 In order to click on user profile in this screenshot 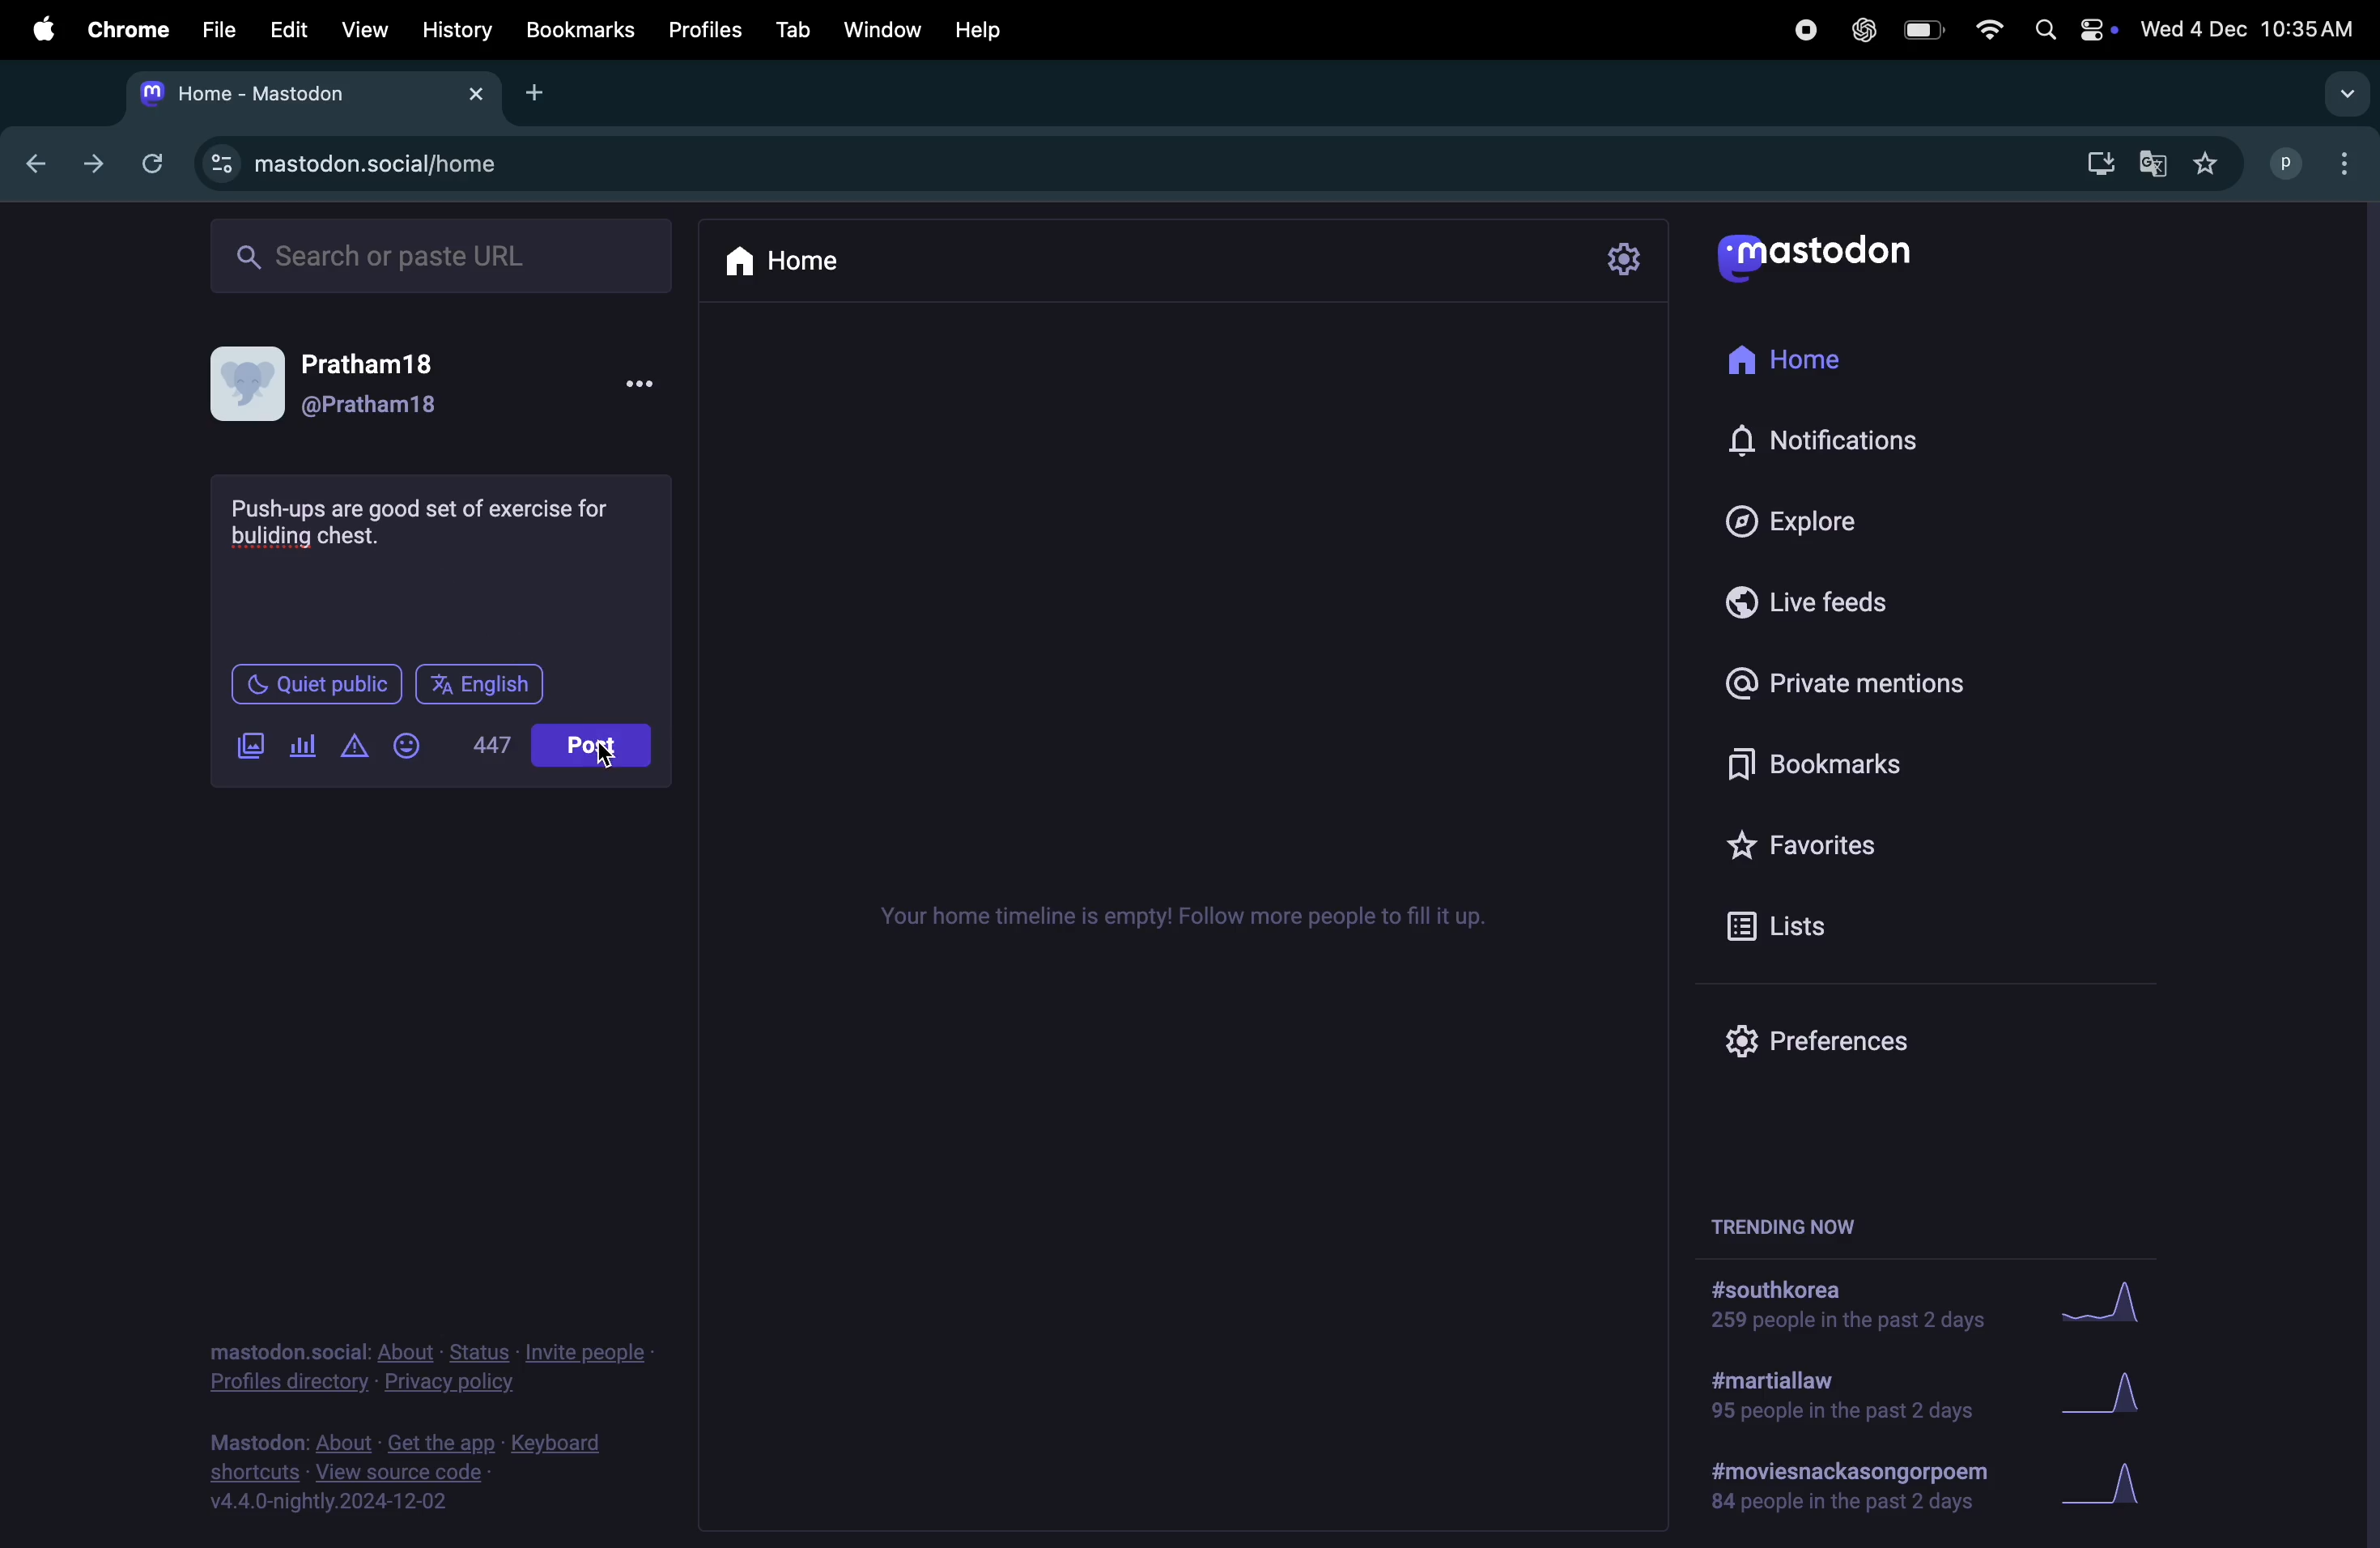, I will do `click(355, 383)`.